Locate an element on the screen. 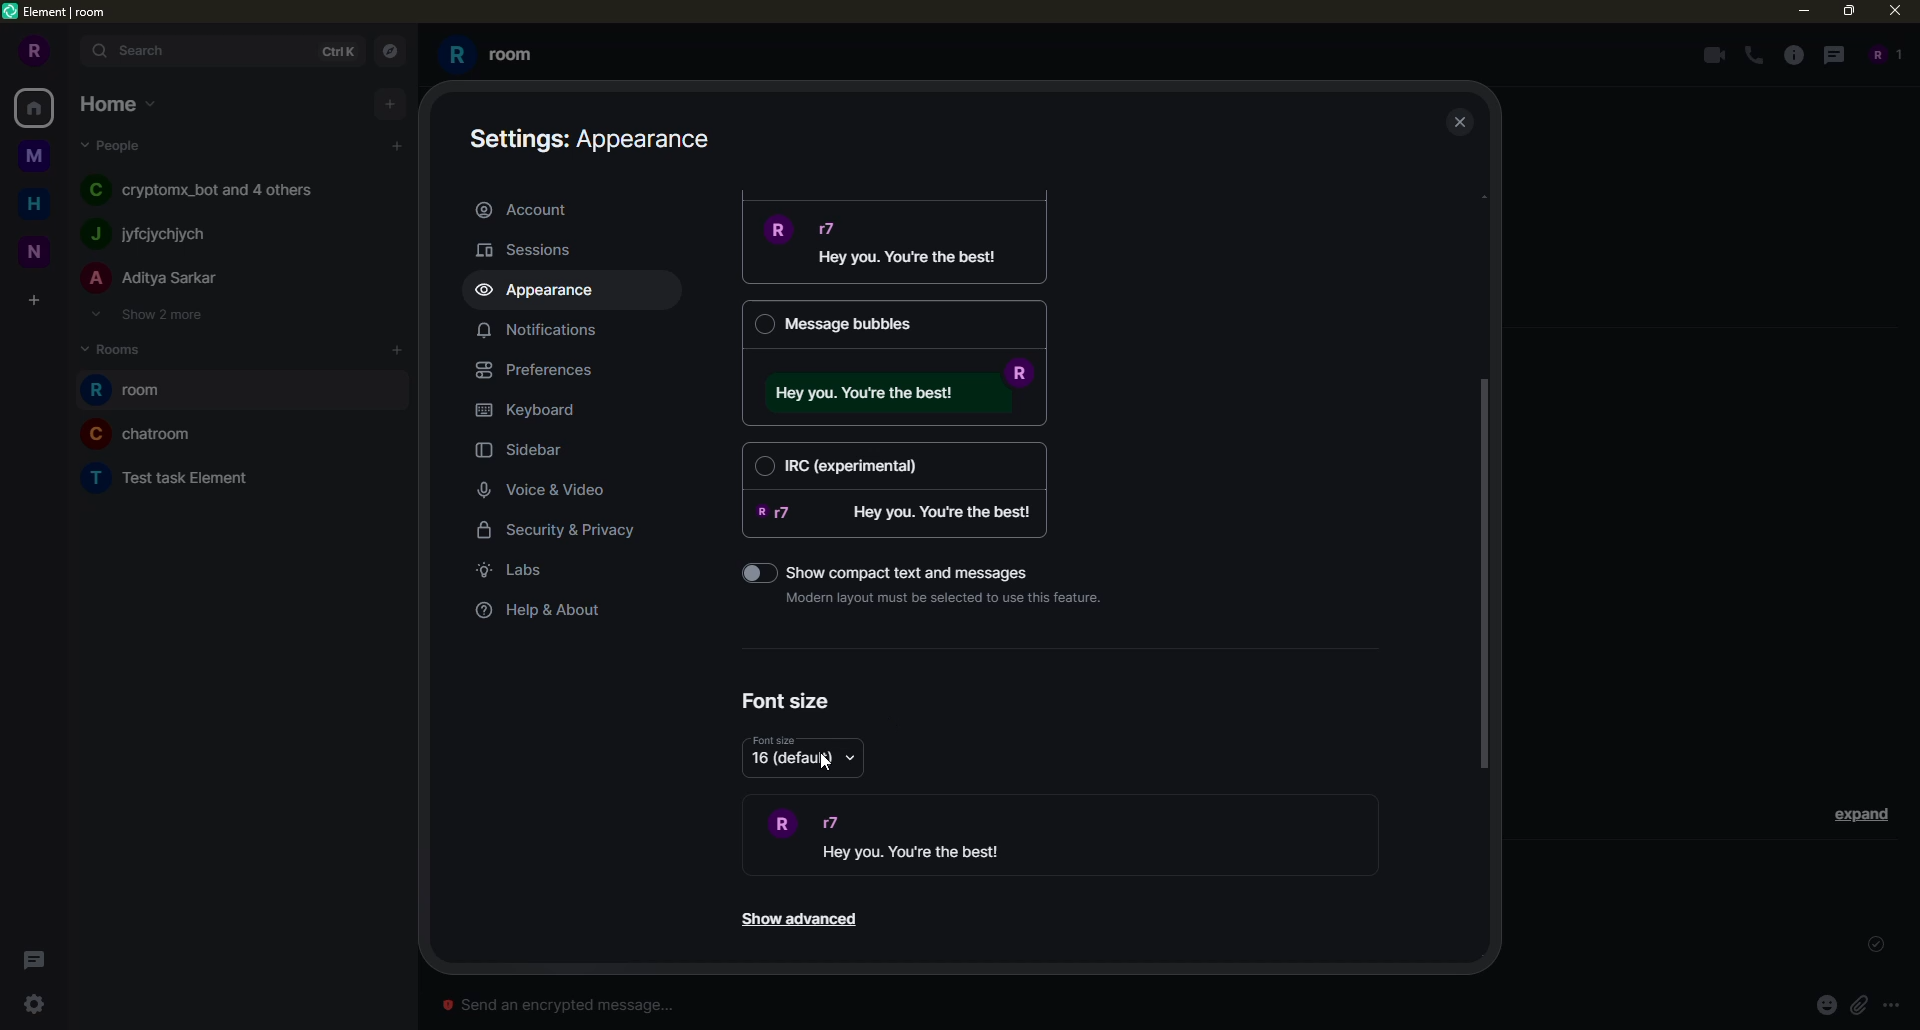 The height and width of the screenshot is (1030, 1920). close is located at coordinates (1462, 124).